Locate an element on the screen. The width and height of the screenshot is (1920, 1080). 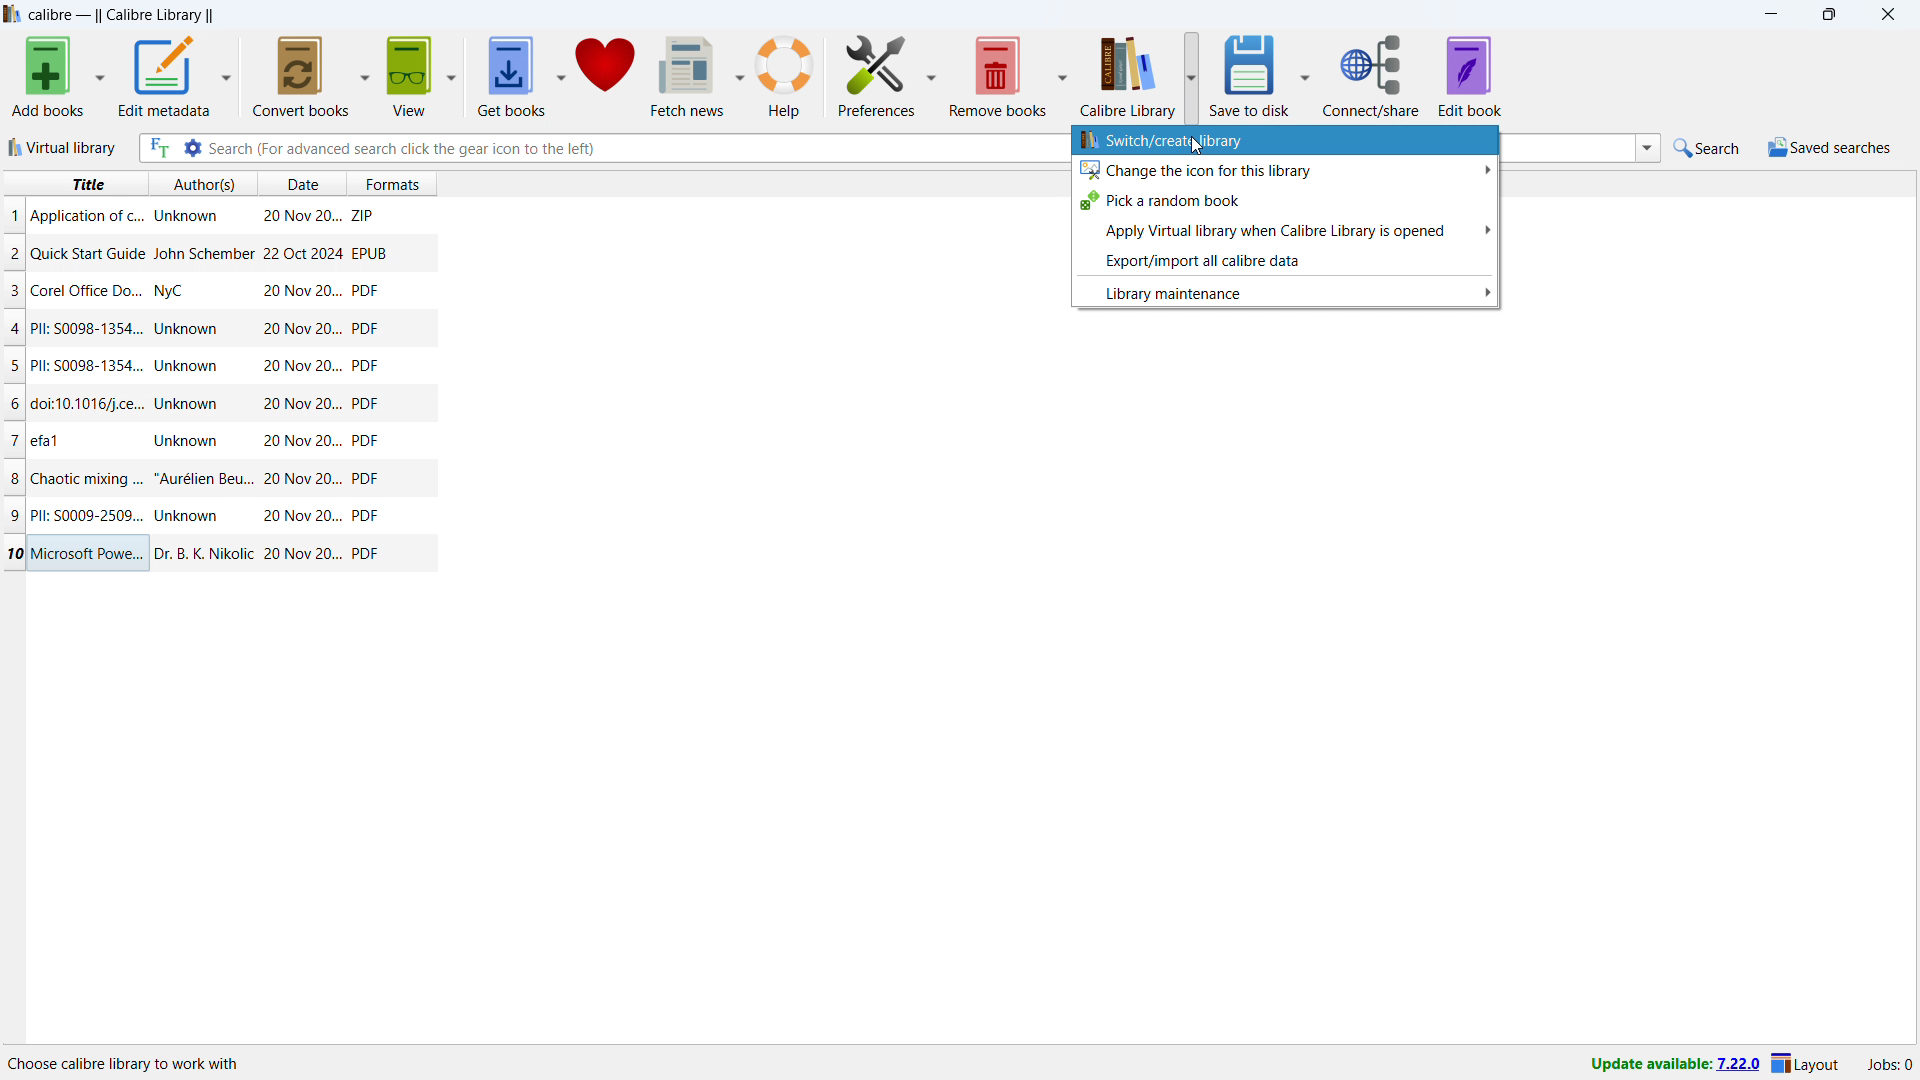
Date is located at coordinates (299, 405).